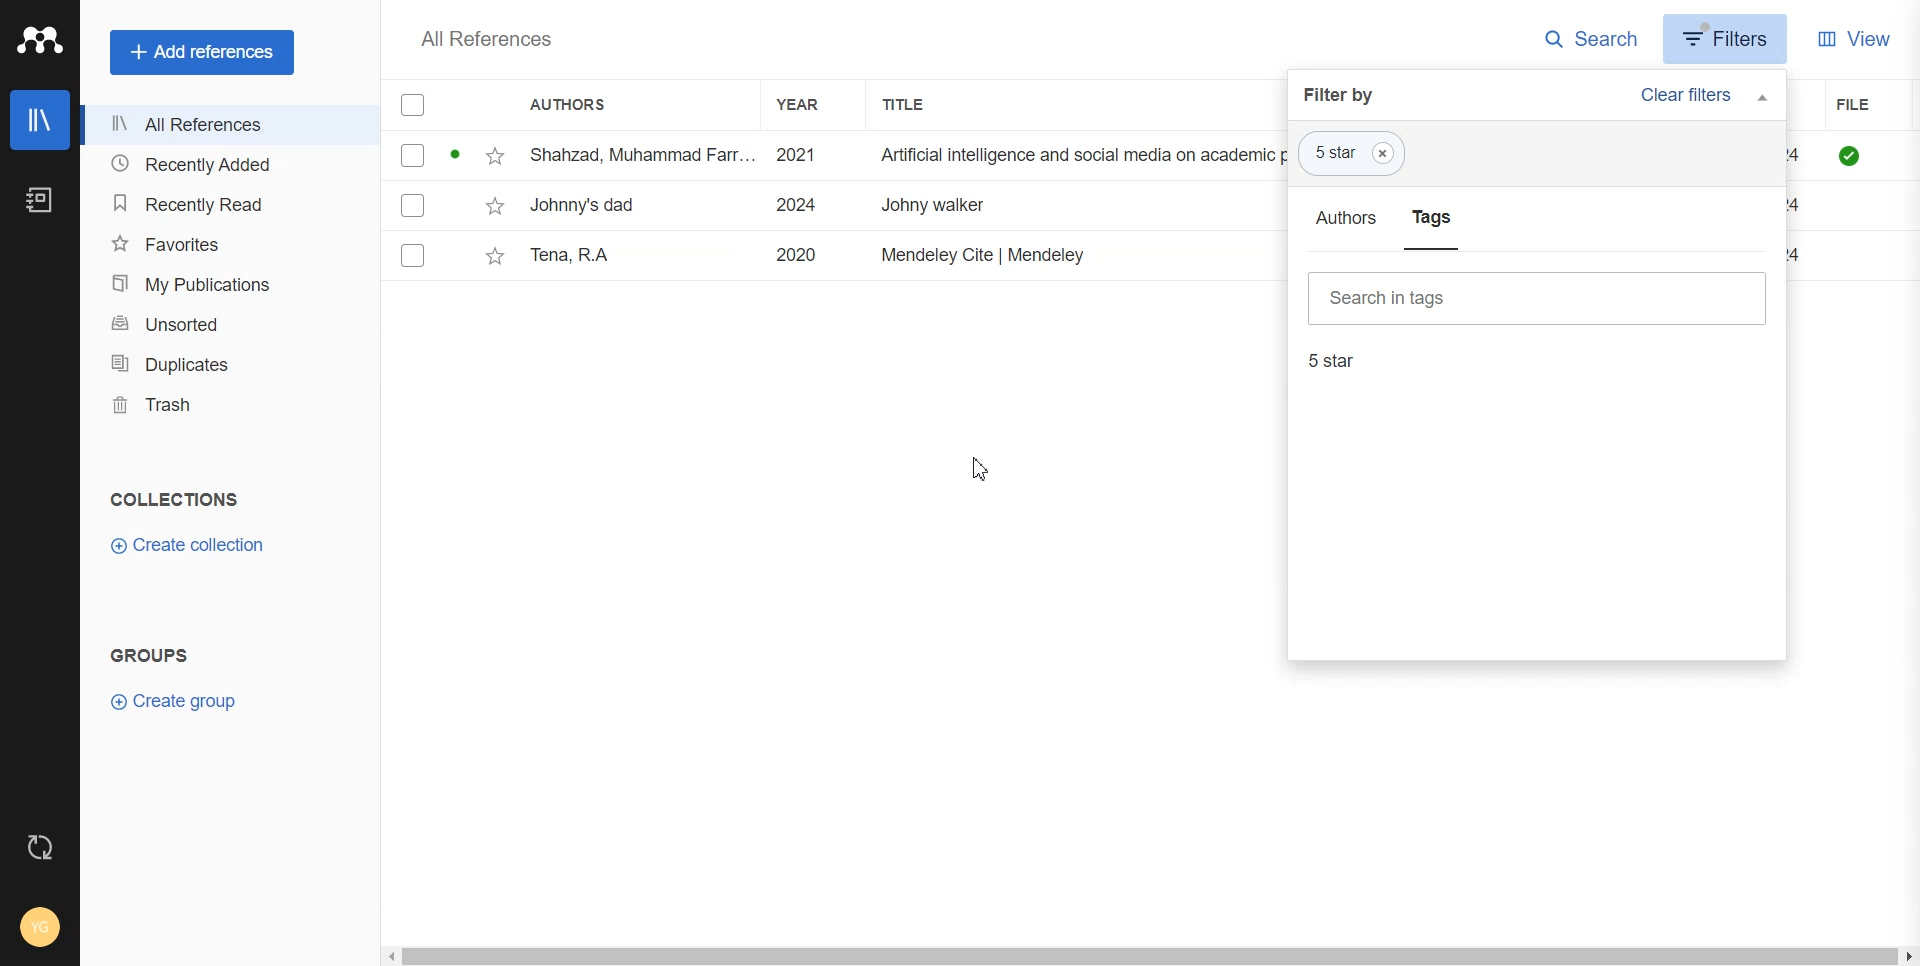 This screenshot has height=966, width=1920. I want to click on Library, so click(41, 120).